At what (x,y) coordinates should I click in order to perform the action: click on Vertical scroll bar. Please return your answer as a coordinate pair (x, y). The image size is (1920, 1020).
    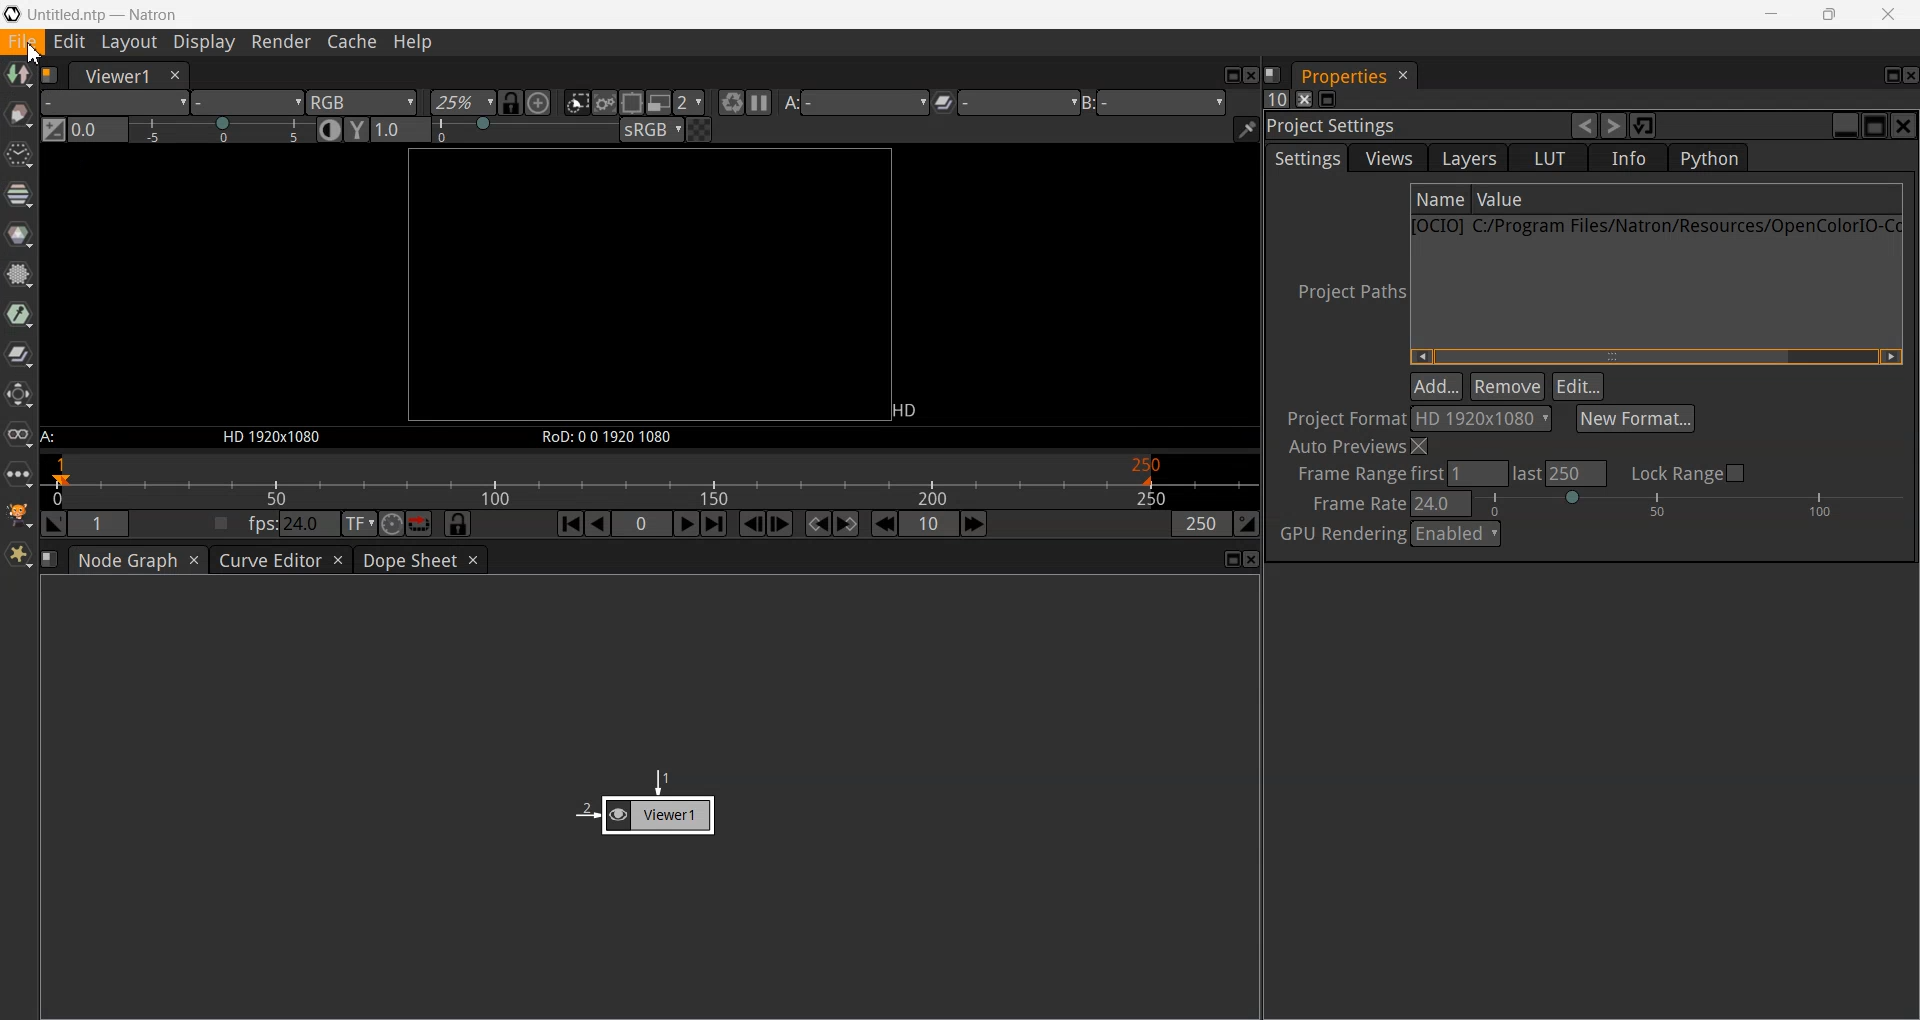
    Looking at the image, I should click on (1655, 356).